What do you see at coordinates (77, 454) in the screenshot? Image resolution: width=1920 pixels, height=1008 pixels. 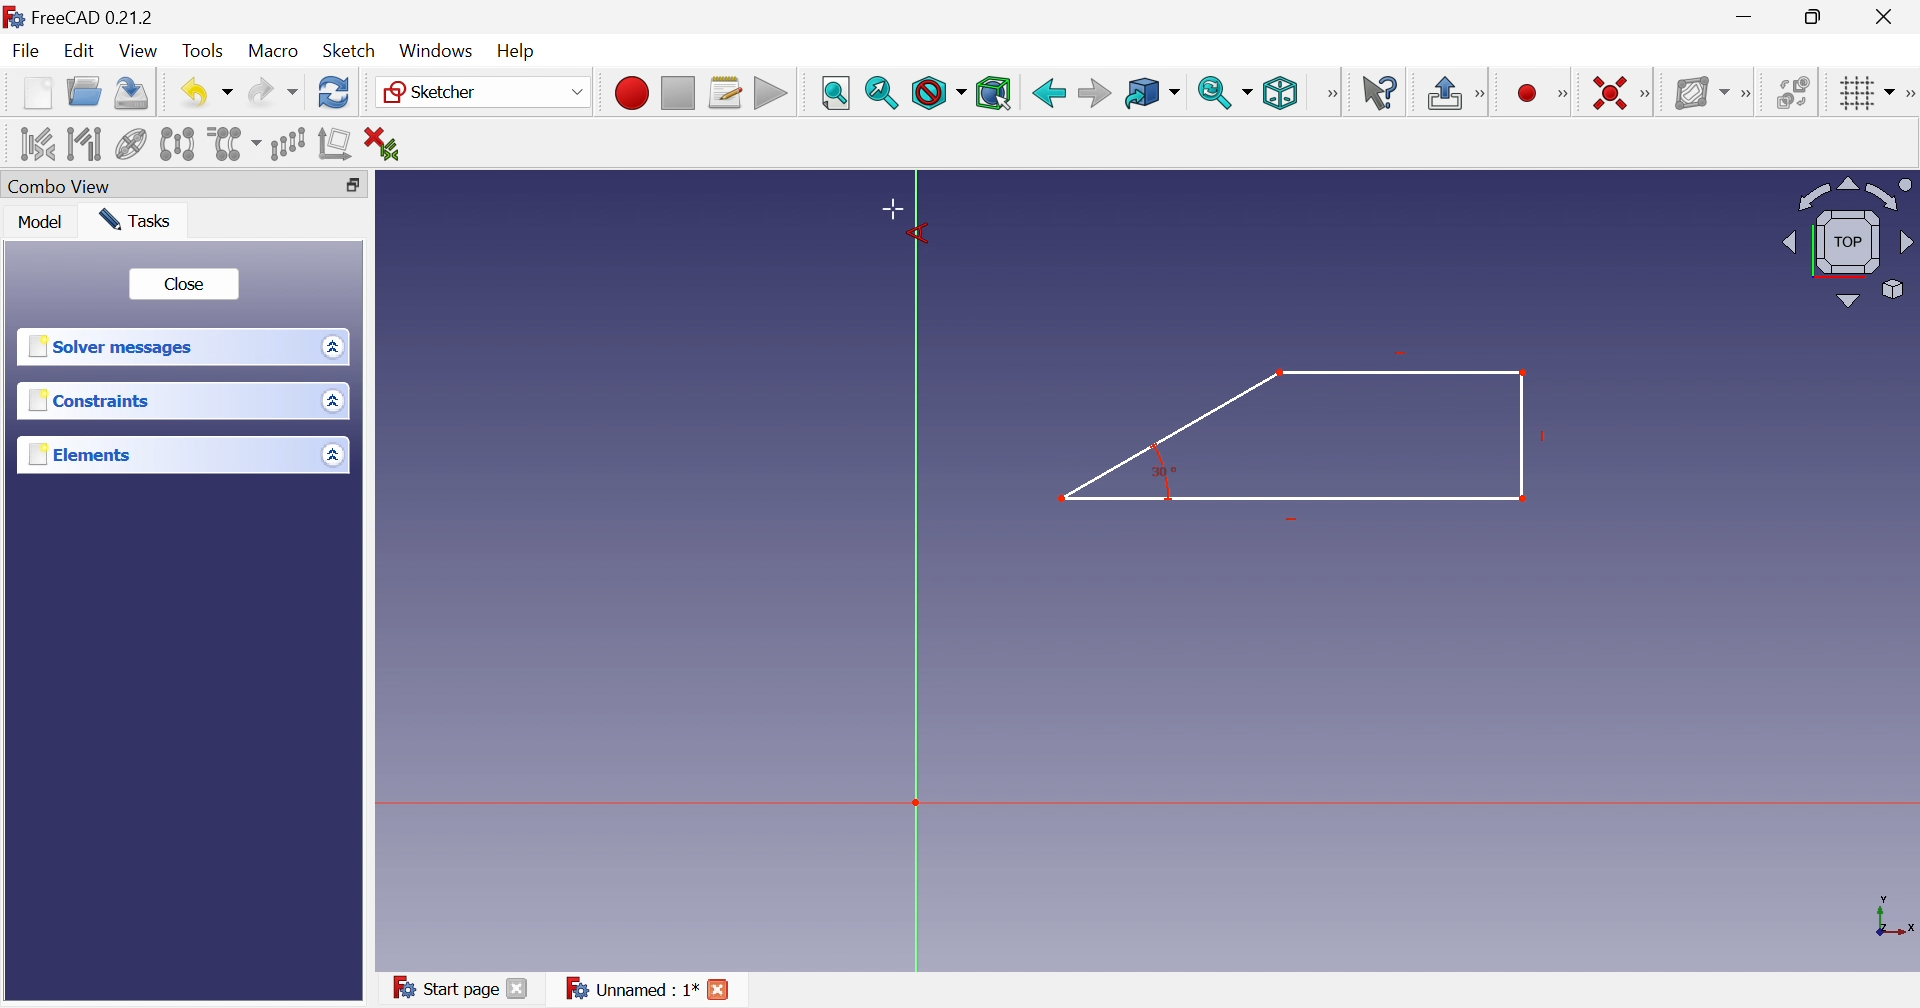 I see `Elements` at bounding box center [77, 454].